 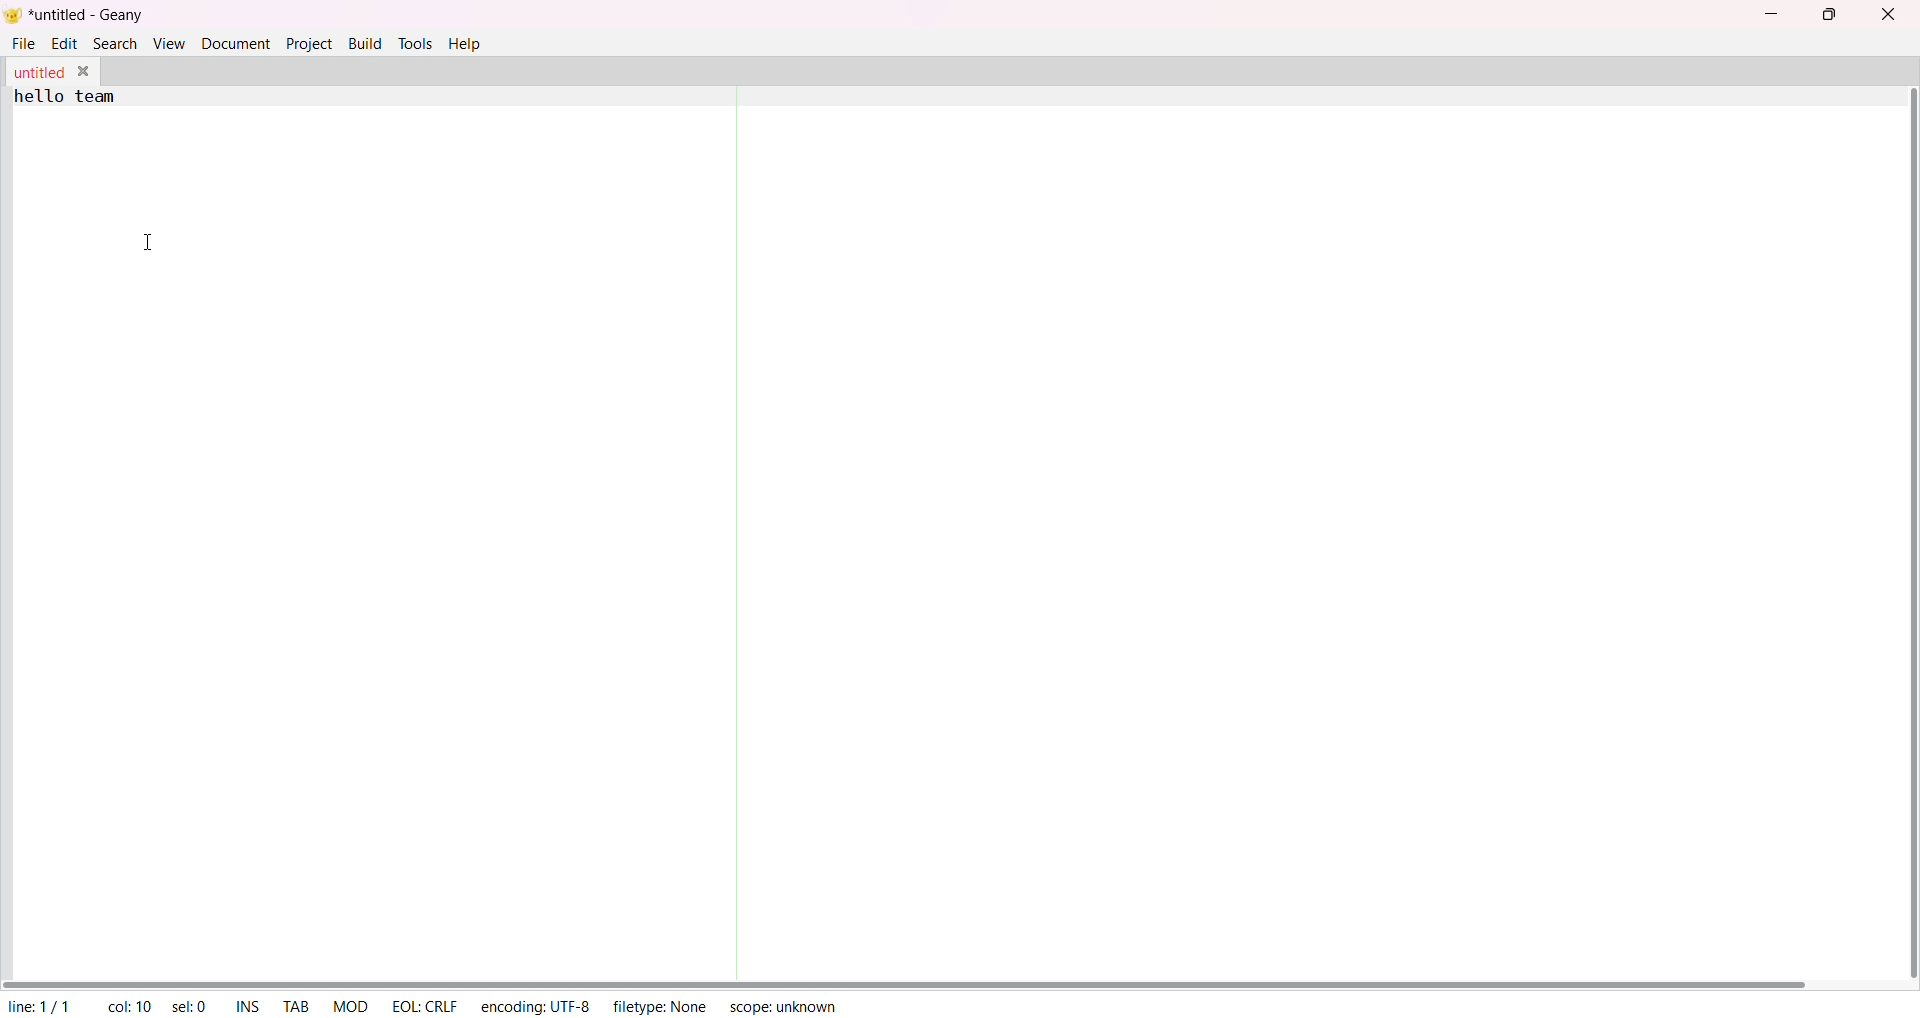 What do you see at coordinates (299, 1004) in the screenshot?
I see `tab` at bounding box center [299, 1004].